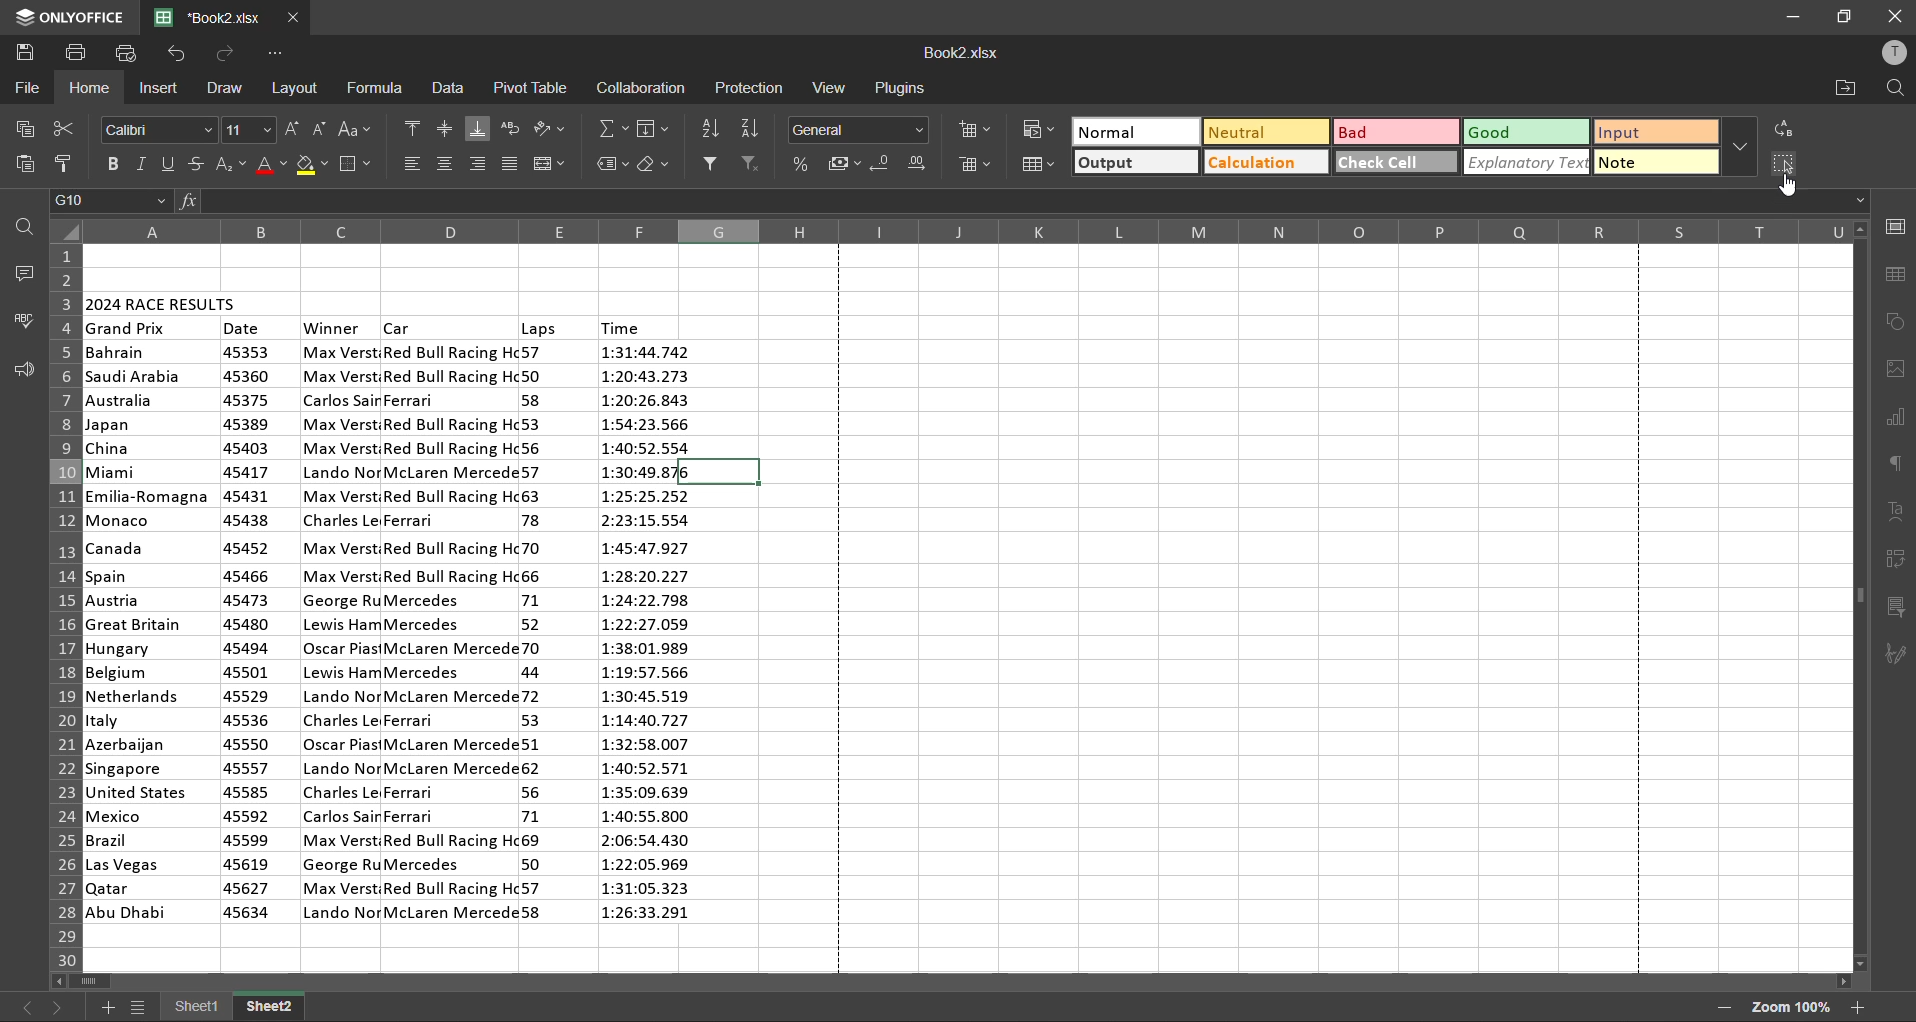  Describe the element at coordinates (66, 129) in the screenshot. I see `cut` at that location.